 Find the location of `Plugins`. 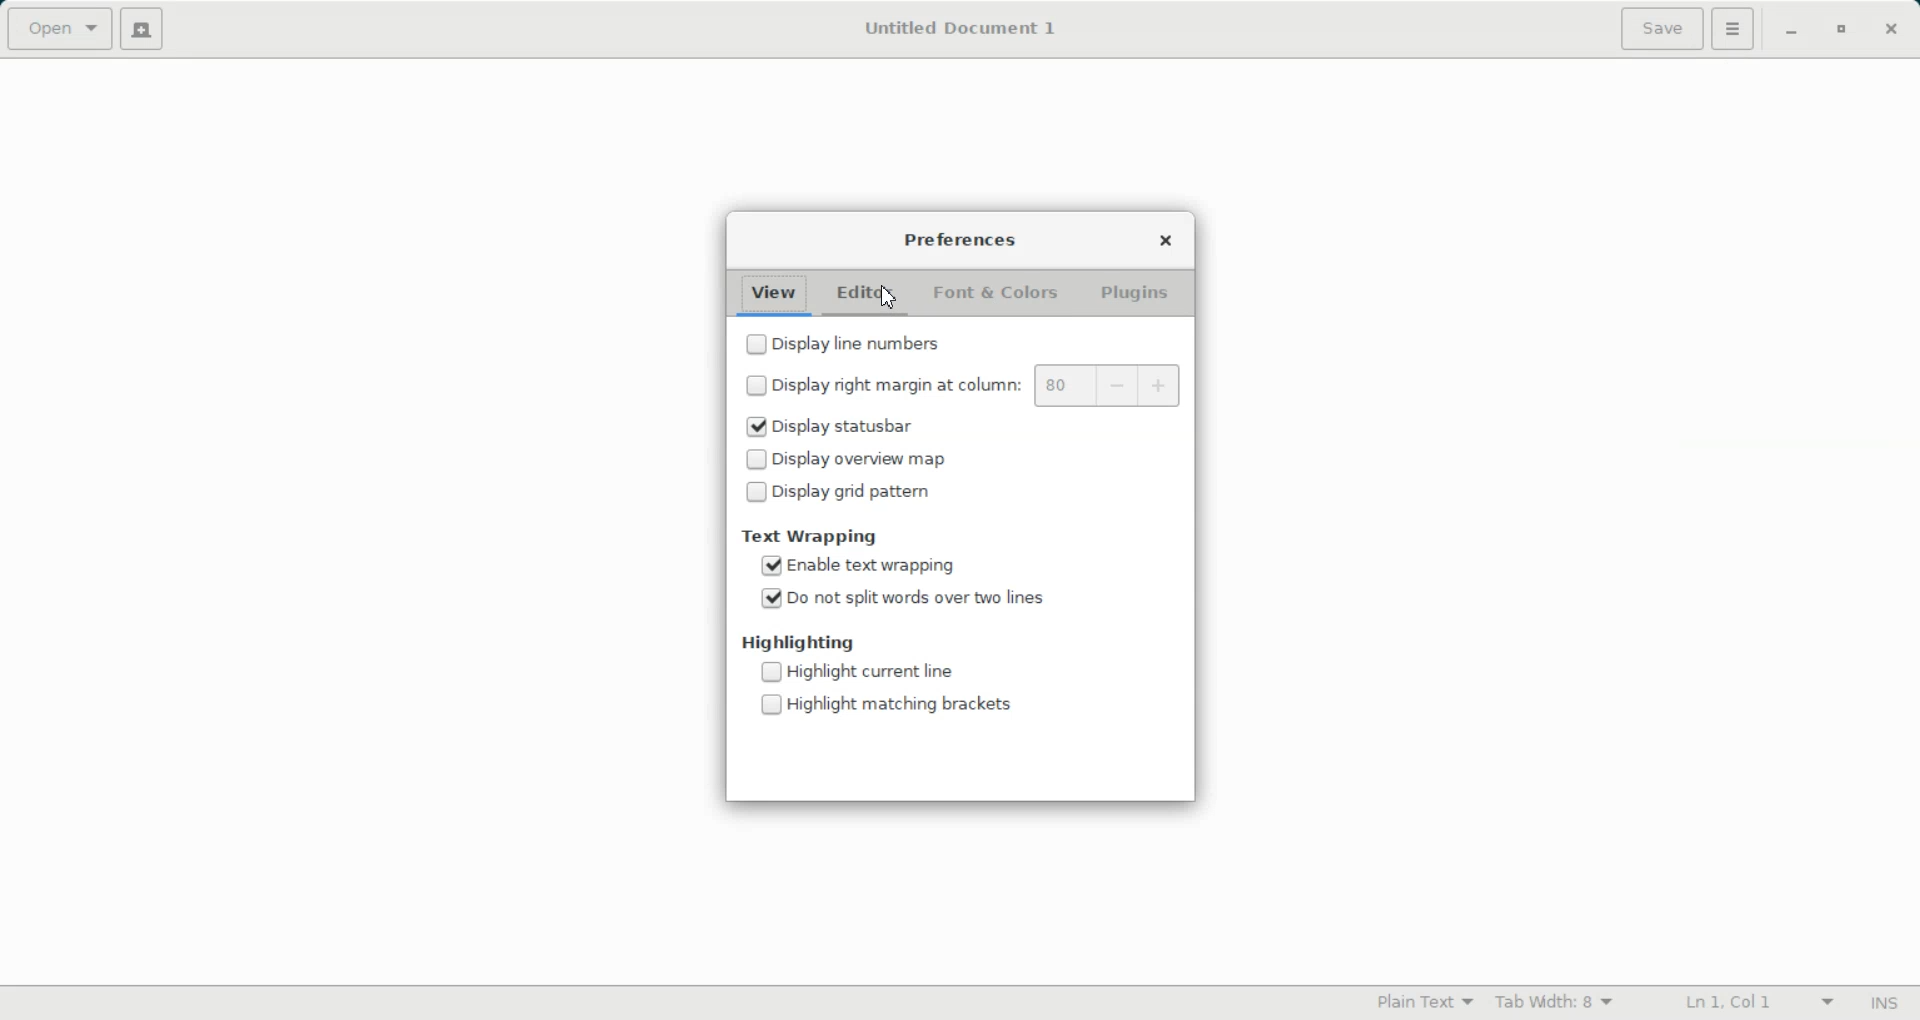

Plugins is located at coordinates (1139, 293).